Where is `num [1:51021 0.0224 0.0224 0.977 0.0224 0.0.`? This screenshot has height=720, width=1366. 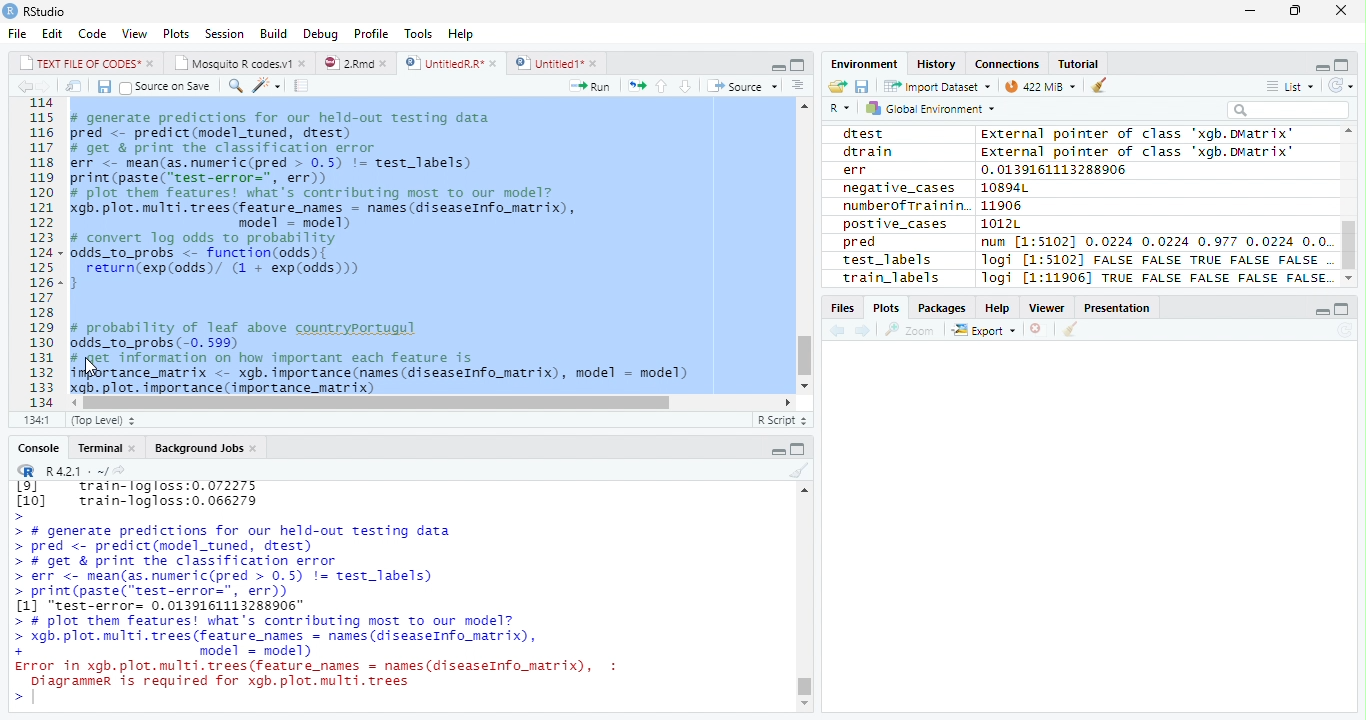 num [1:51021 0.0224 0.0224 0.977 0.0224 0.0. is located at coordinates (1155, 240).